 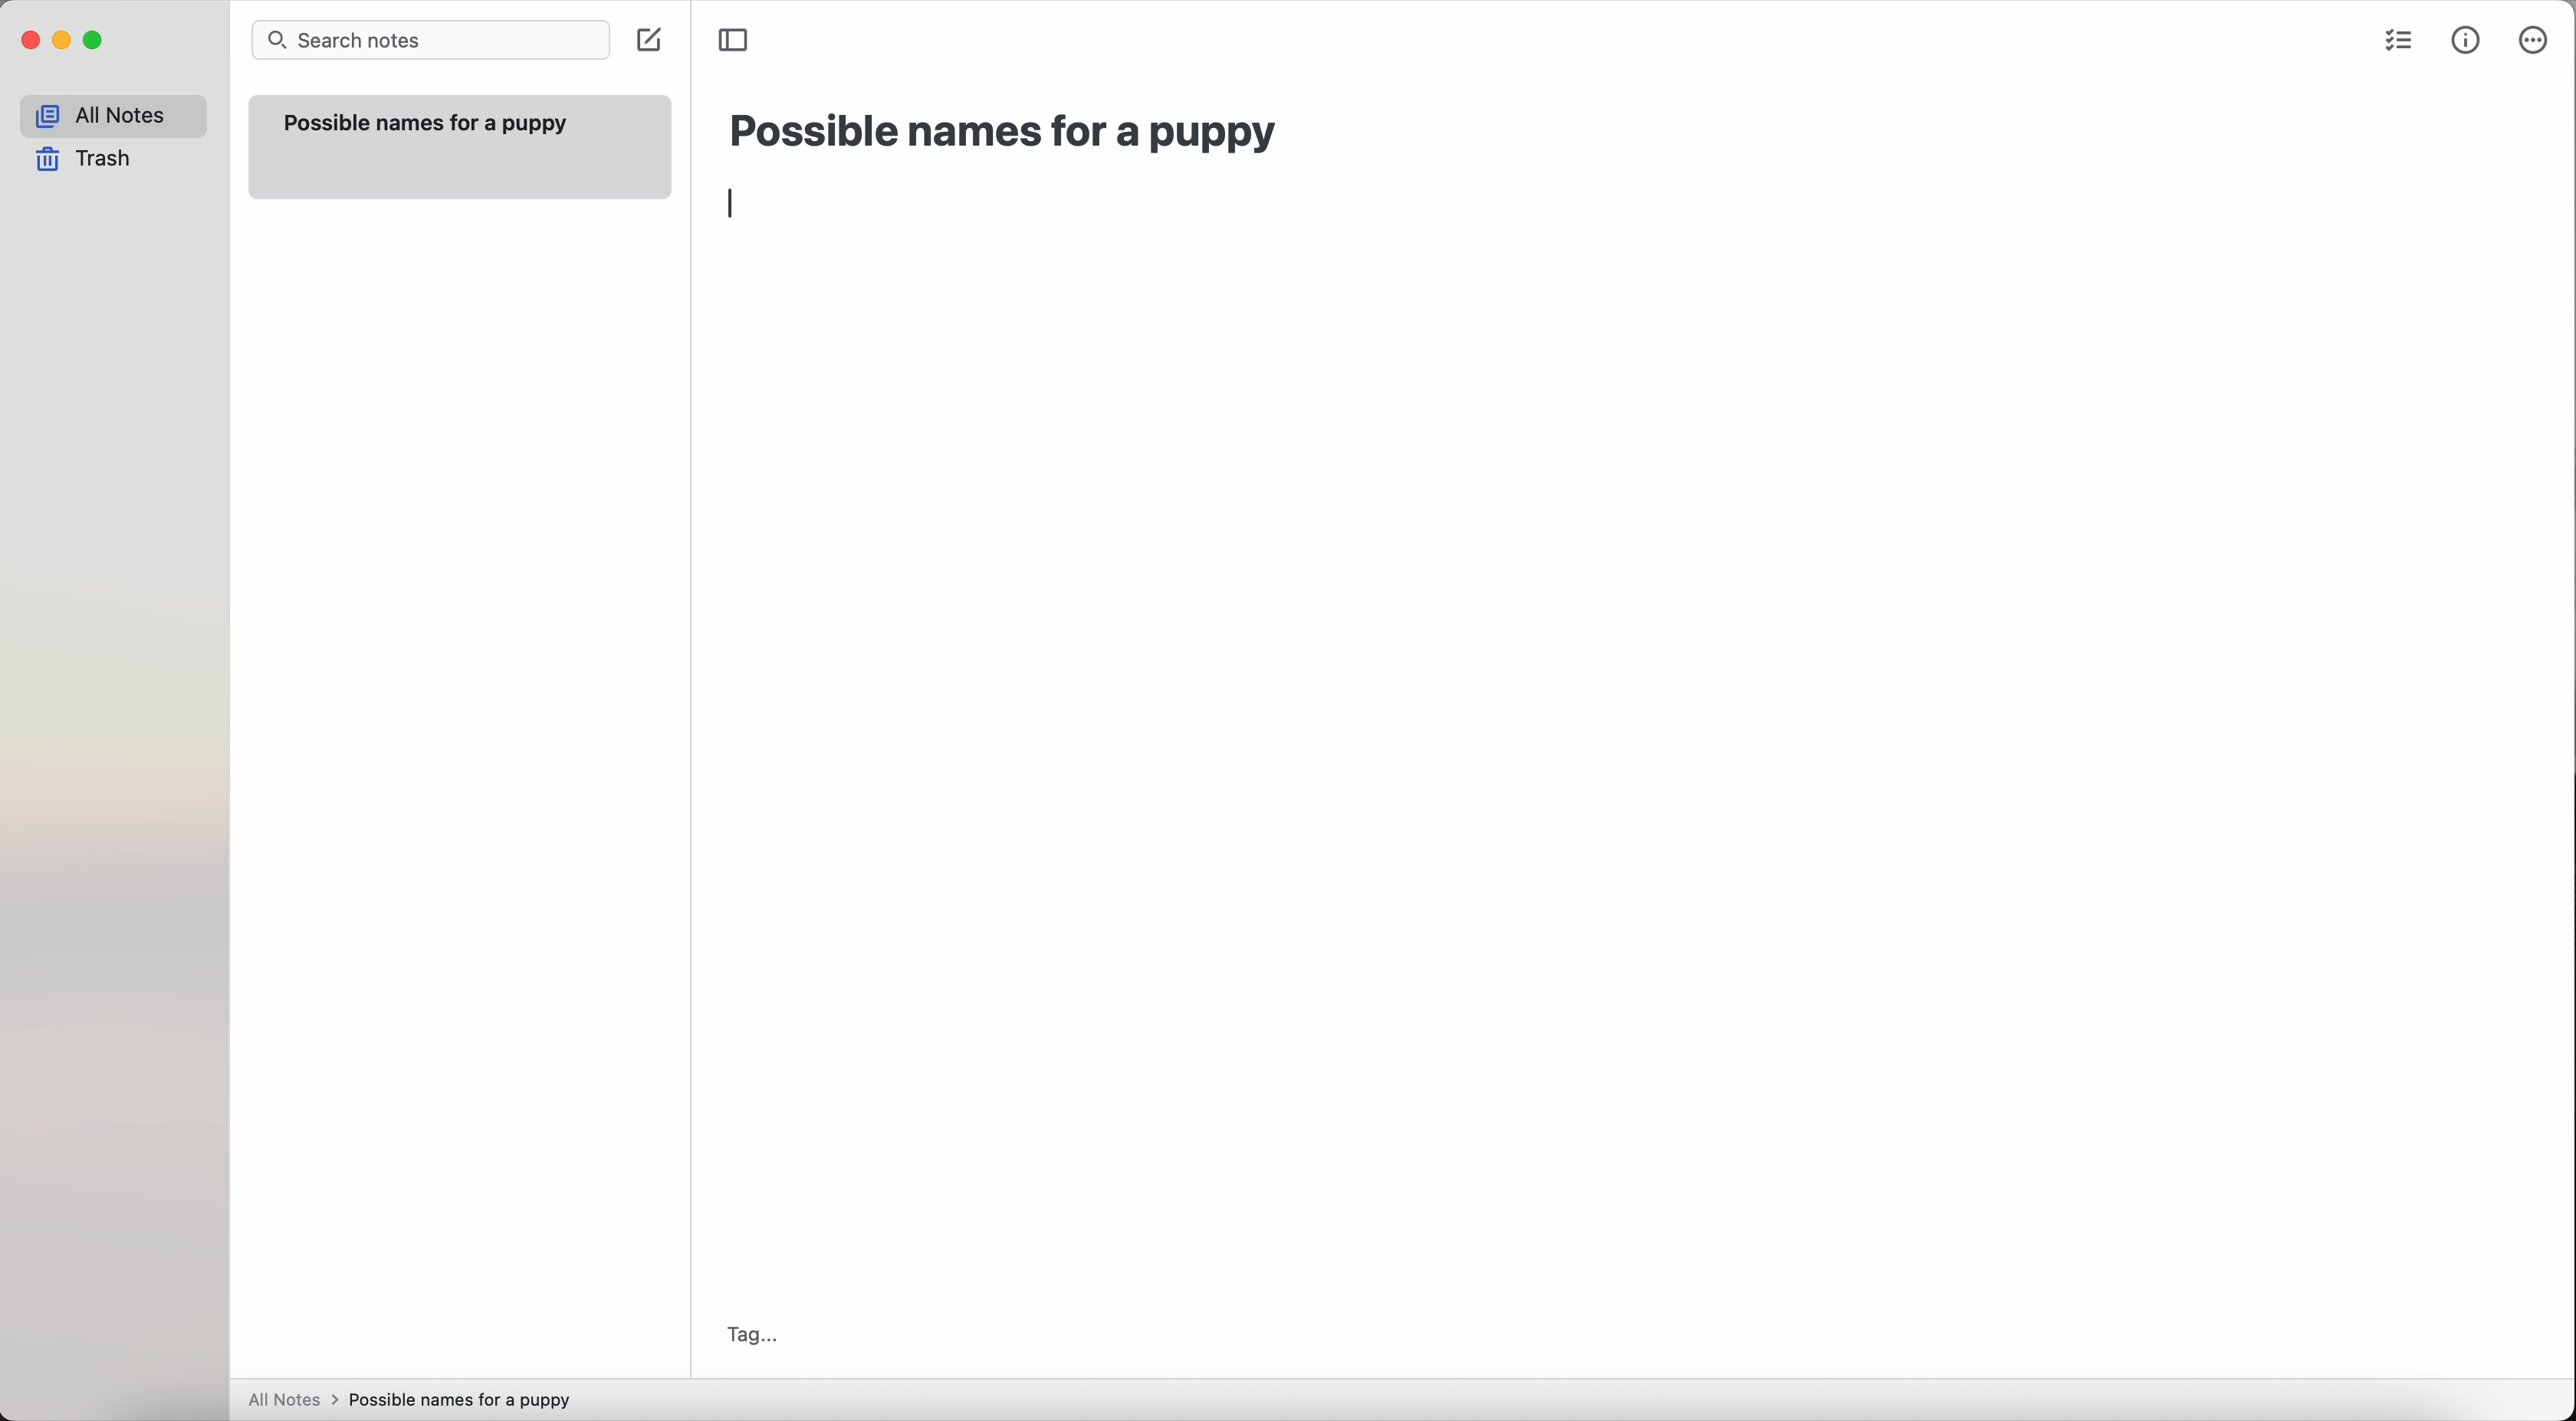 What do you see at coordinates (2536, 42) in the screenshot?
I see `more options` at bounding box center [2536, 42].